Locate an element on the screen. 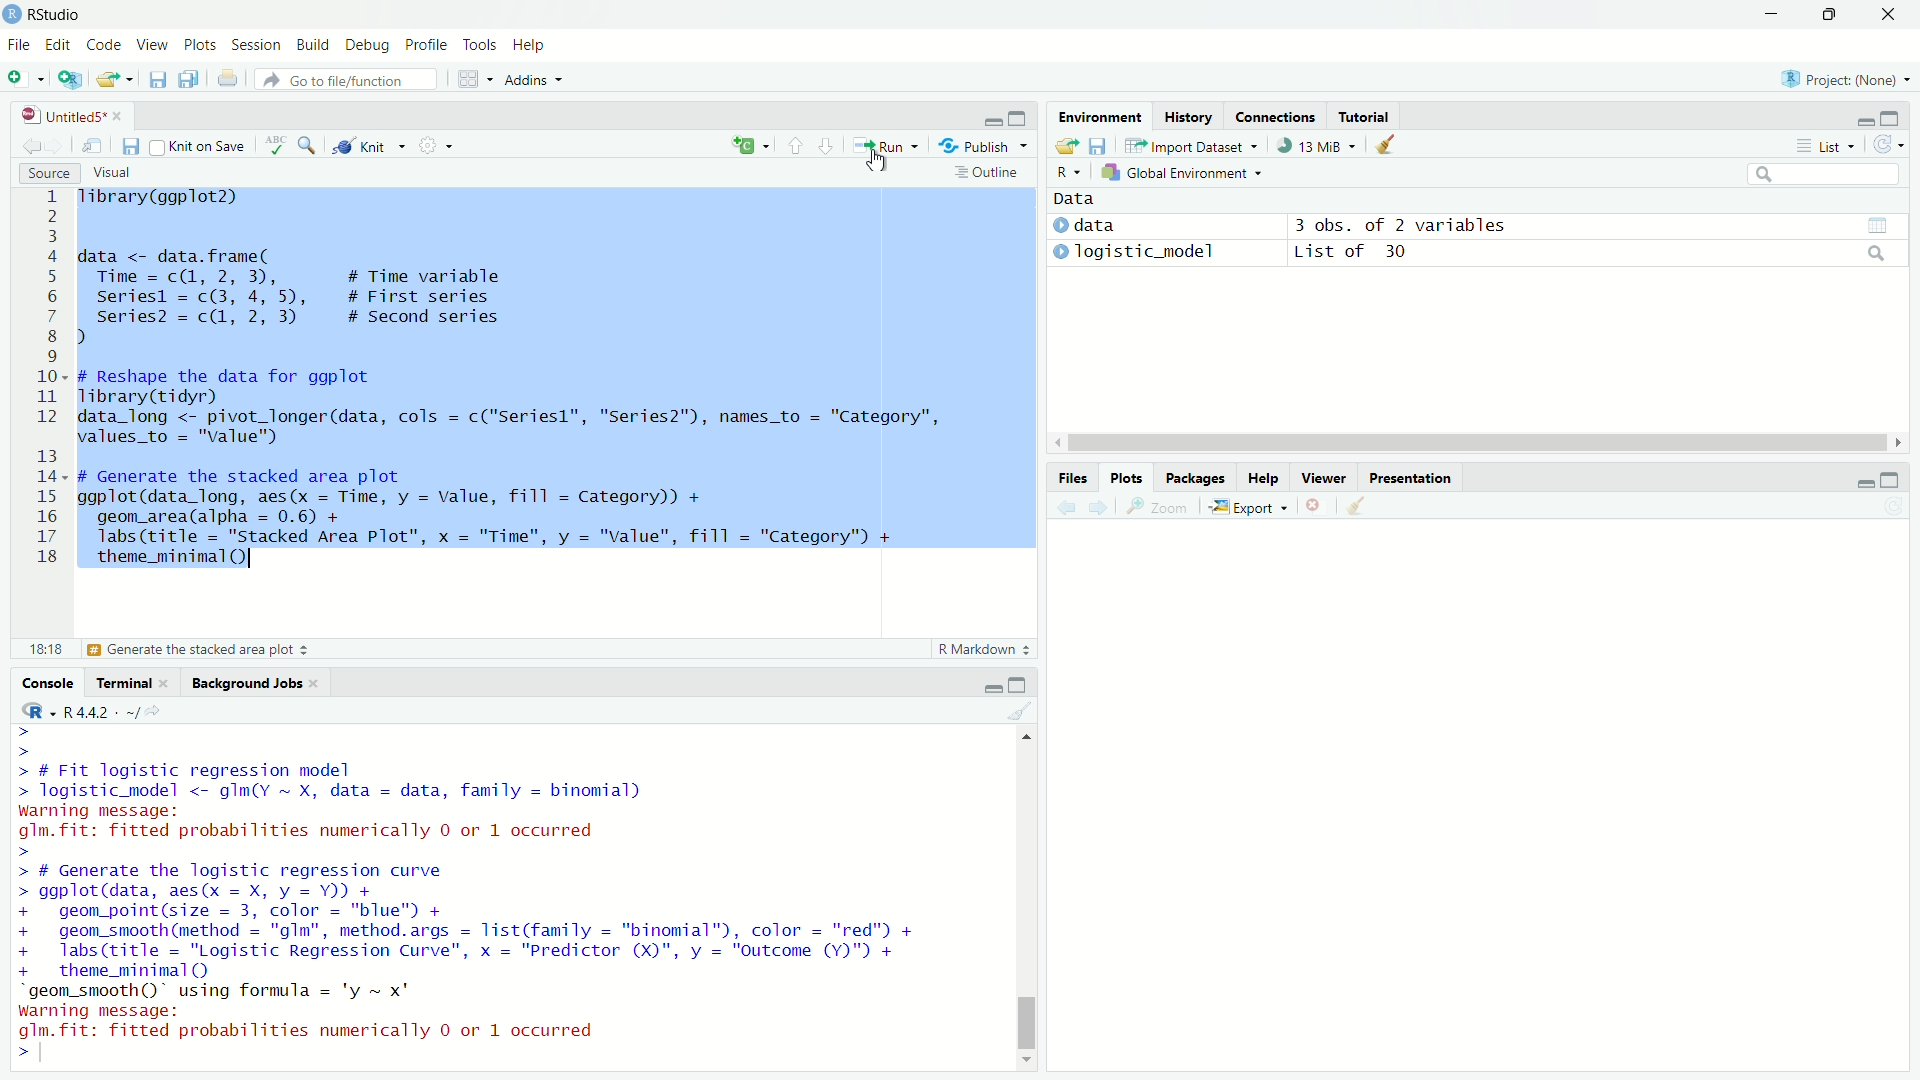 The height and width of the screenshot is (1080, 1920). move is located at coordinates (94, 144).